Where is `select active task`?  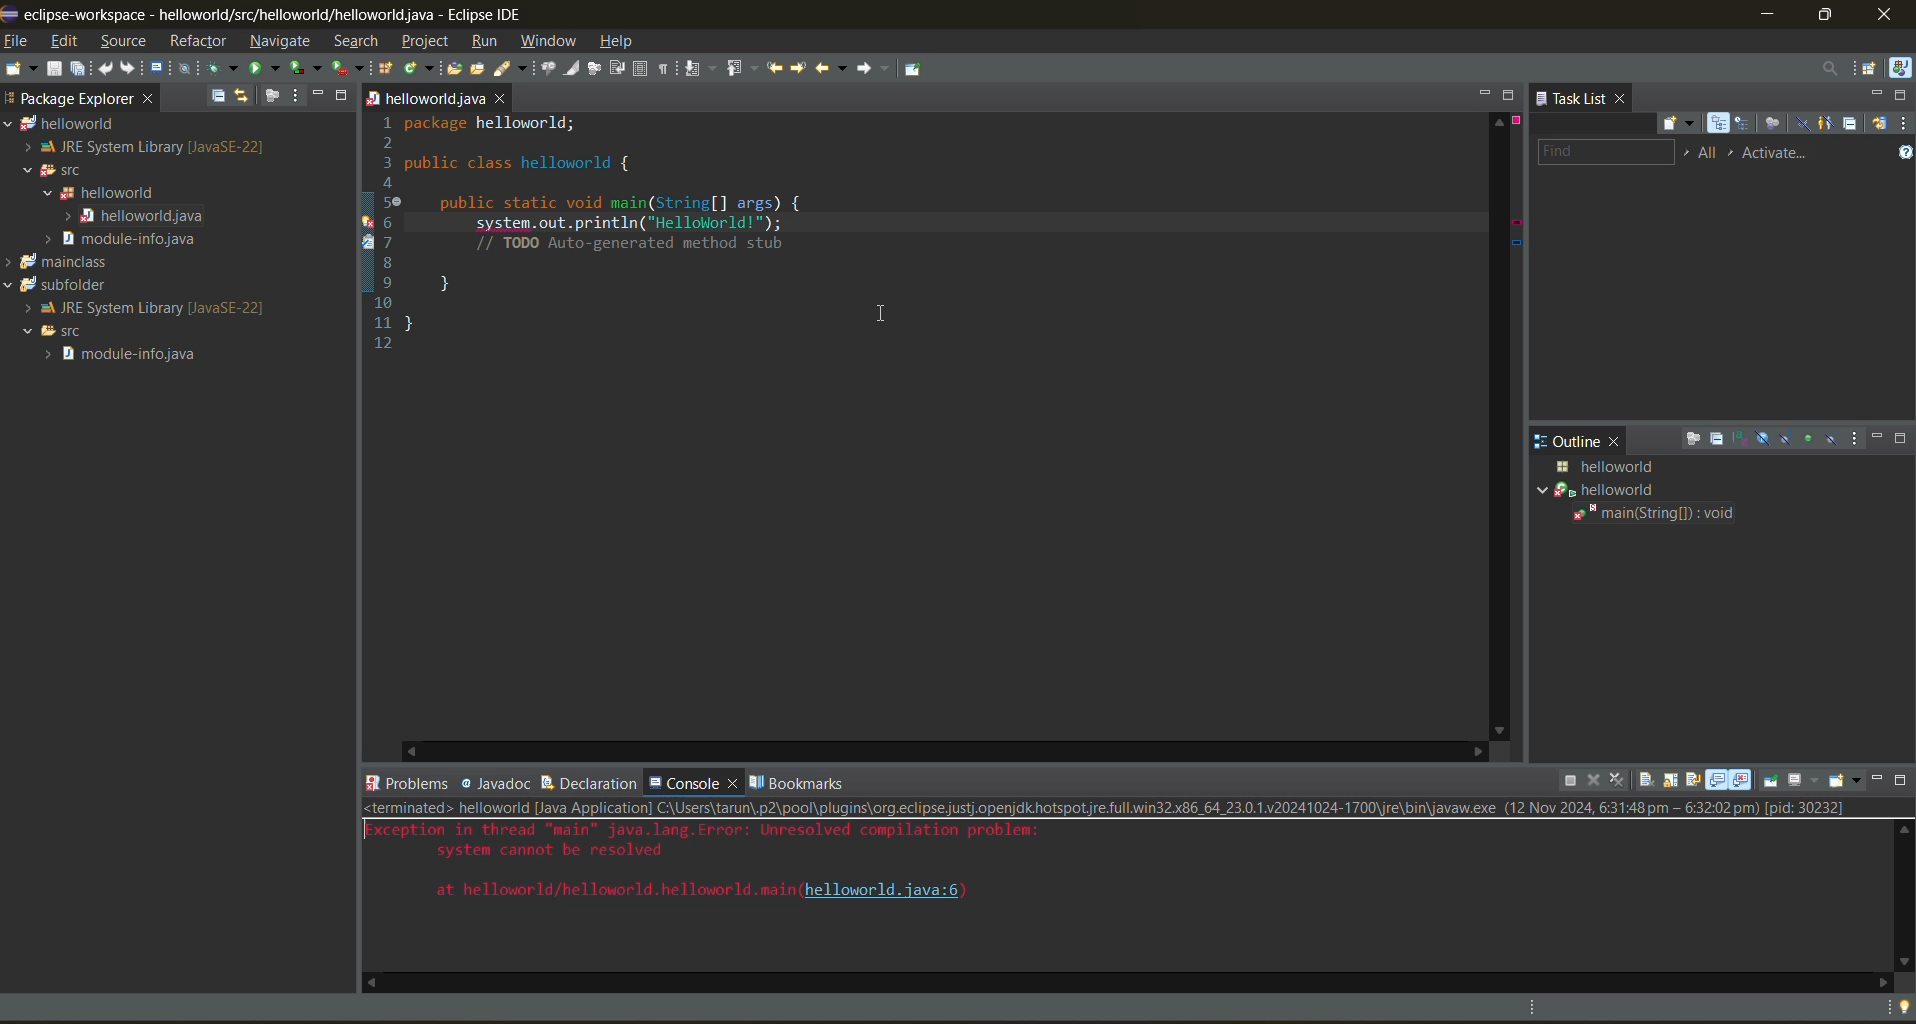 select active task is located at coordinates (1732, 153).